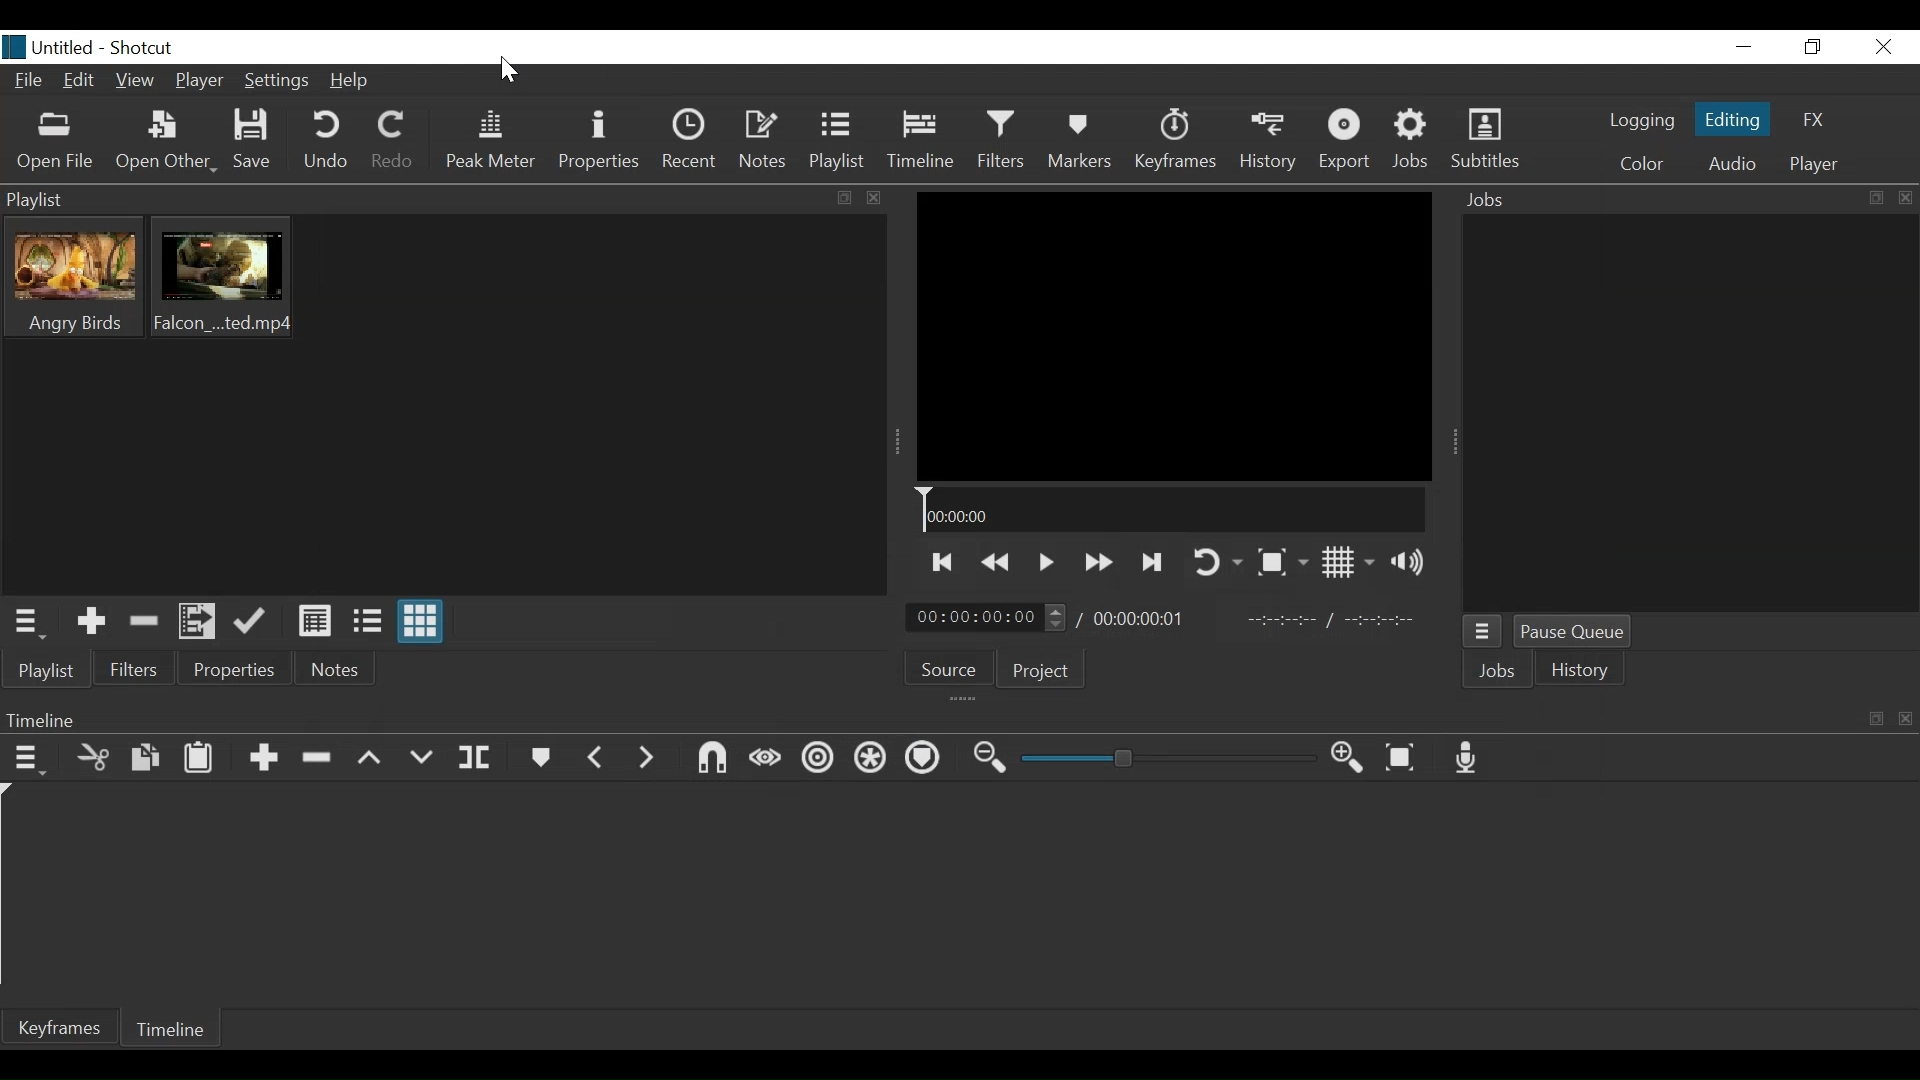  Describe the element at coordinates (326, 143) in the screenshot. I see `Undo` at that location.